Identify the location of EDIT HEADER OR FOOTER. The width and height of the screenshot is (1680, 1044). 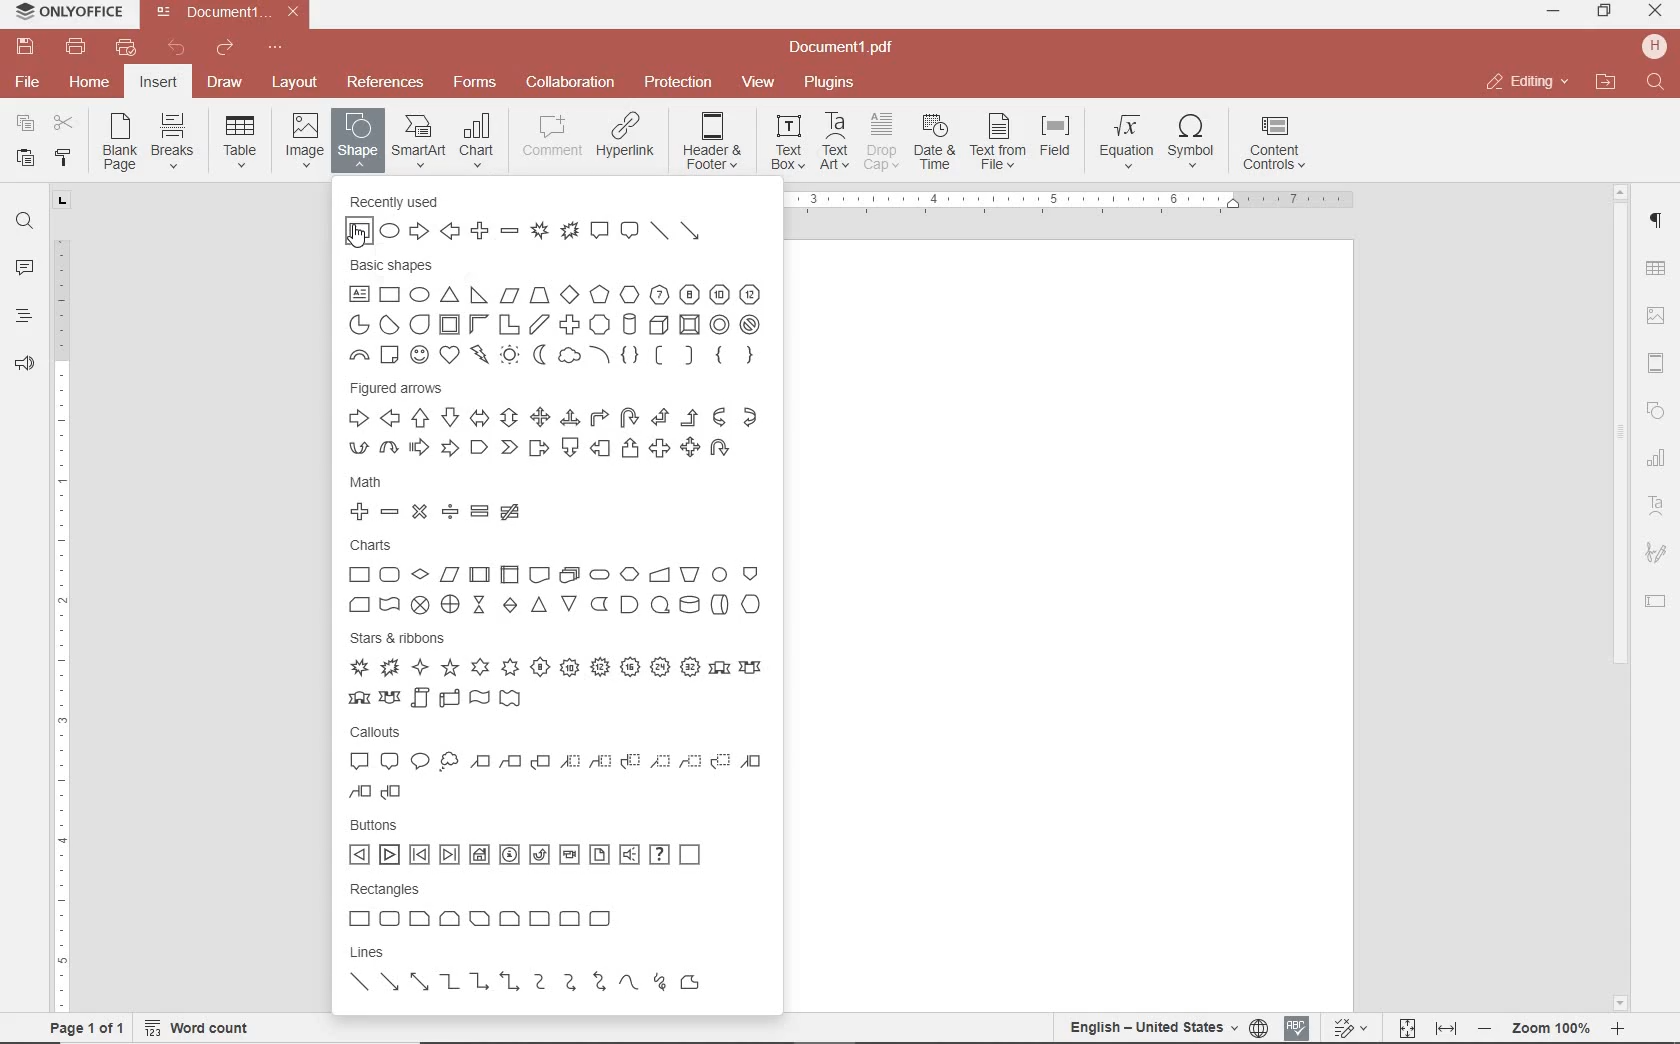
(714, 142).